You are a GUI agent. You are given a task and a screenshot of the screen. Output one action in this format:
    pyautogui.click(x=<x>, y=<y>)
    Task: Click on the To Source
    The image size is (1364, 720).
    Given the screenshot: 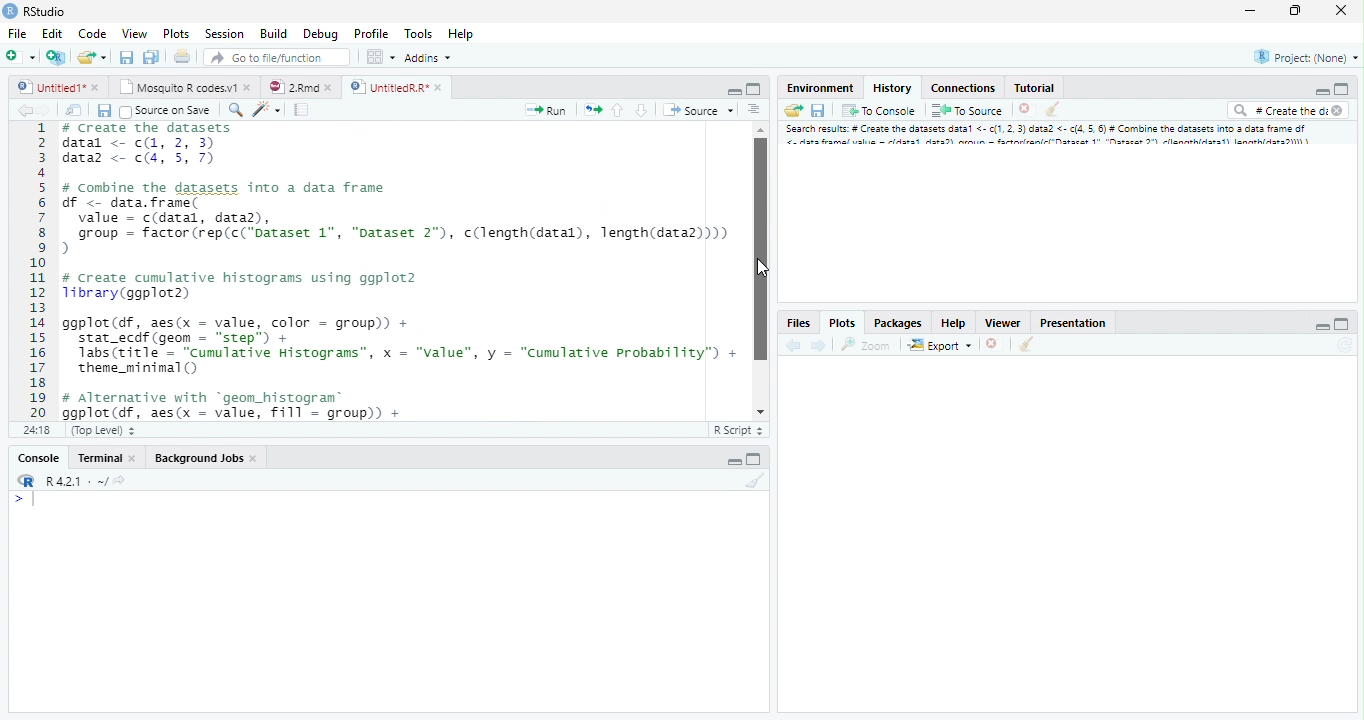 What is the action you would take?
    pyautogui.click(x=968, y=110)
    